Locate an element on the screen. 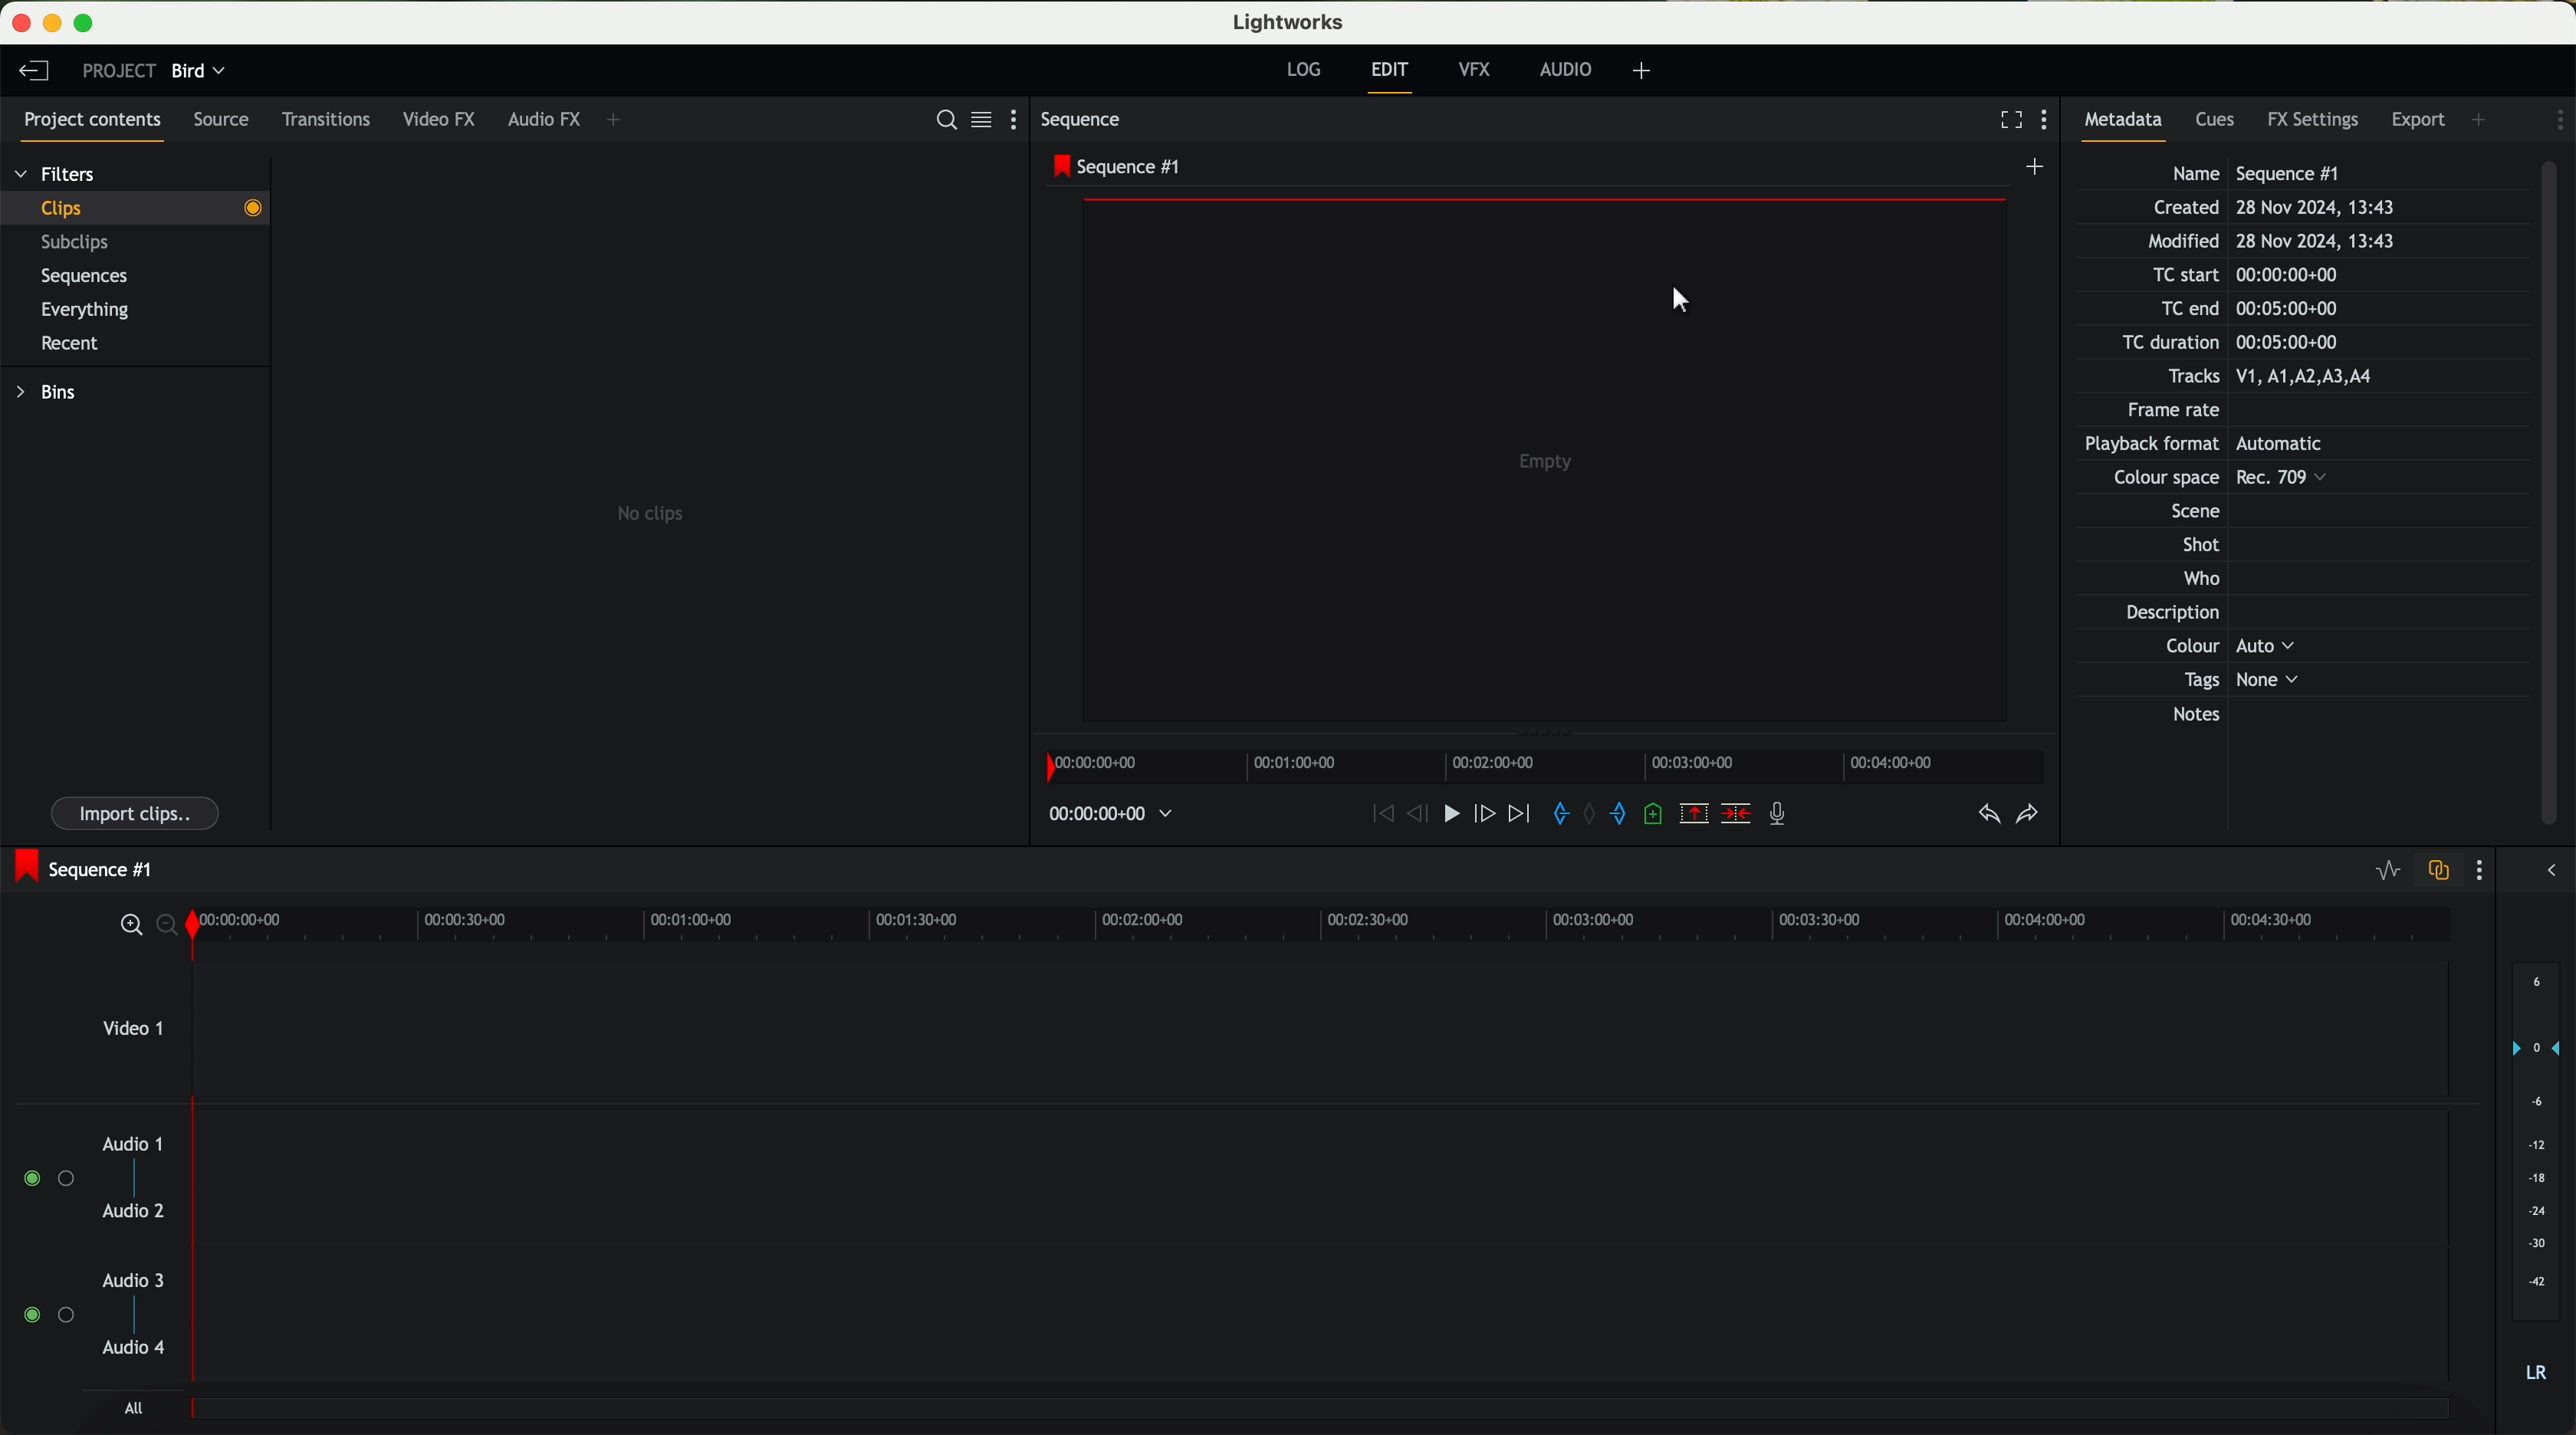 The width and height of the screenshot is (2576, 1435). export is located at coordinates (2419, 117).